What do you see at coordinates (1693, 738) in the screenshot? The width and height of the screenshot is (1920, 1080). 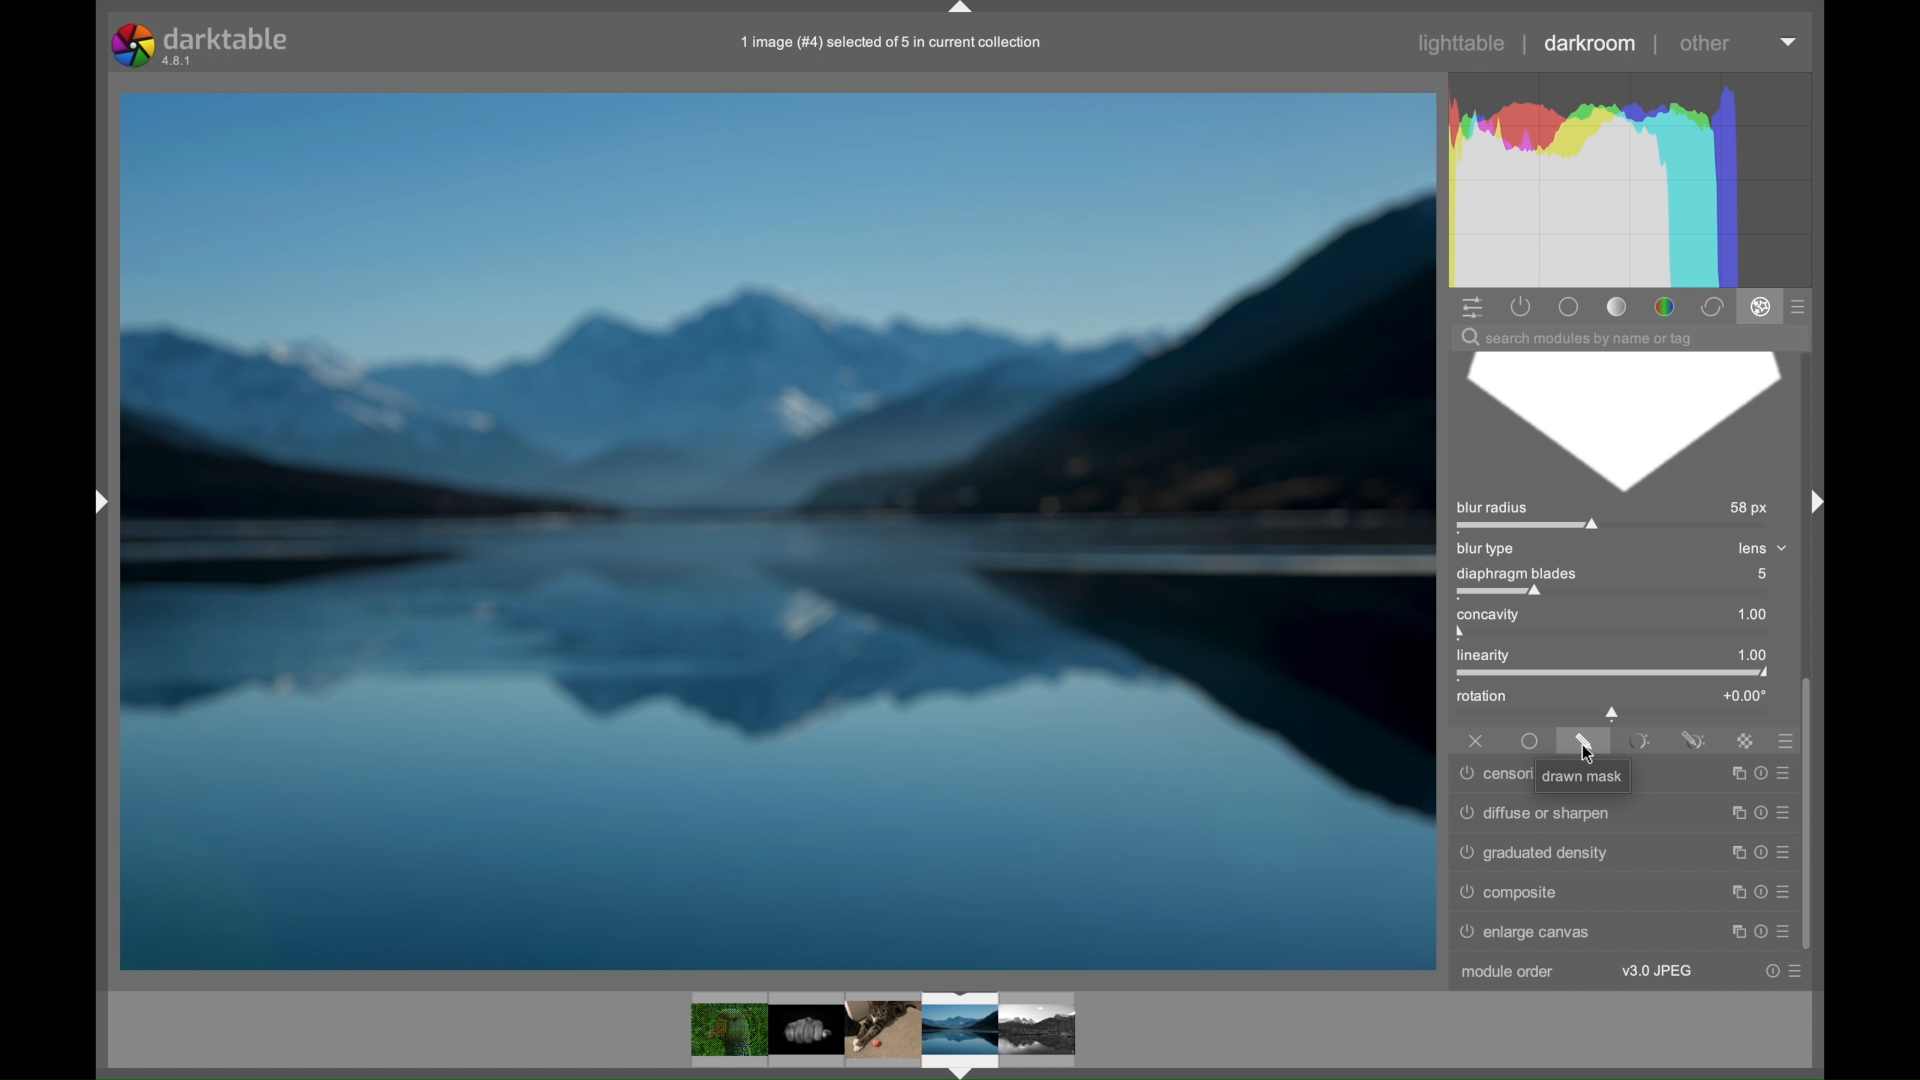 I see `drawn and parametric mask` at bounding box center [1693, 738].